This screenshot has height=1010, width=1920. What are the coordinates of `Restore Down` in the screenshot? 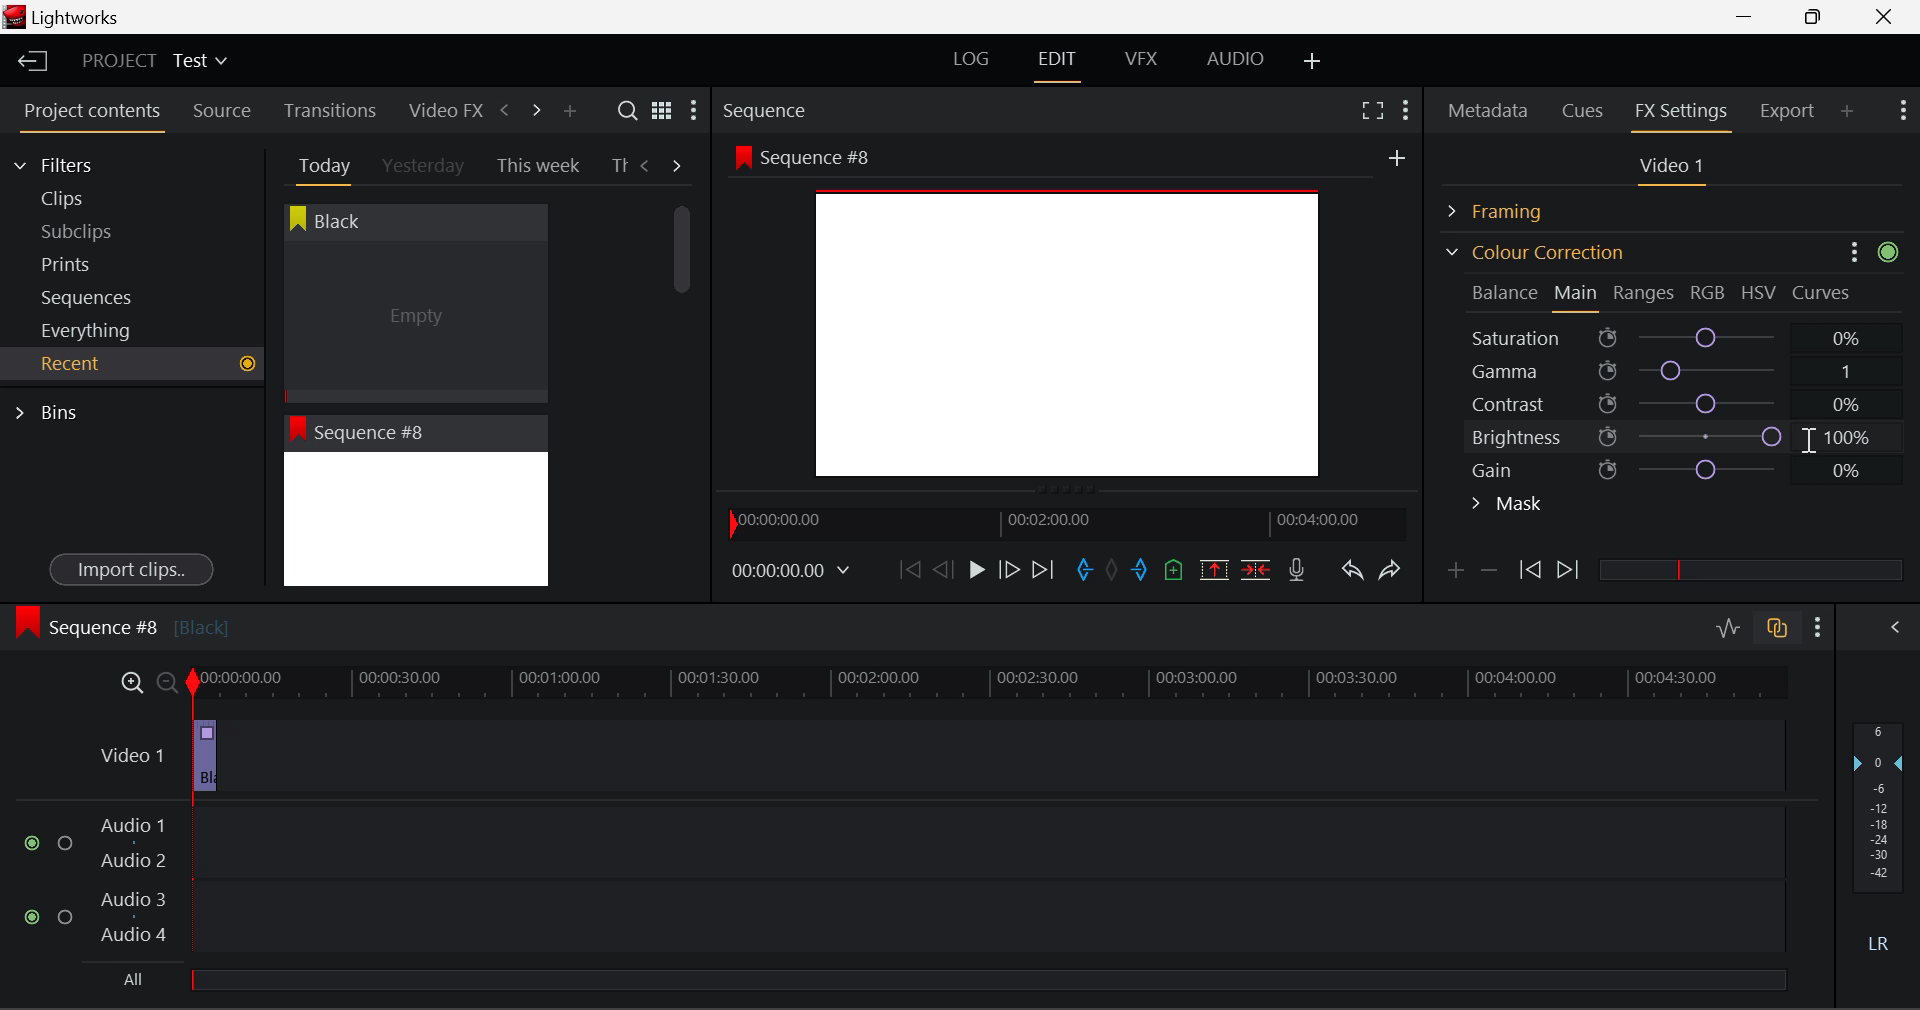 It's located at (1751, 17).